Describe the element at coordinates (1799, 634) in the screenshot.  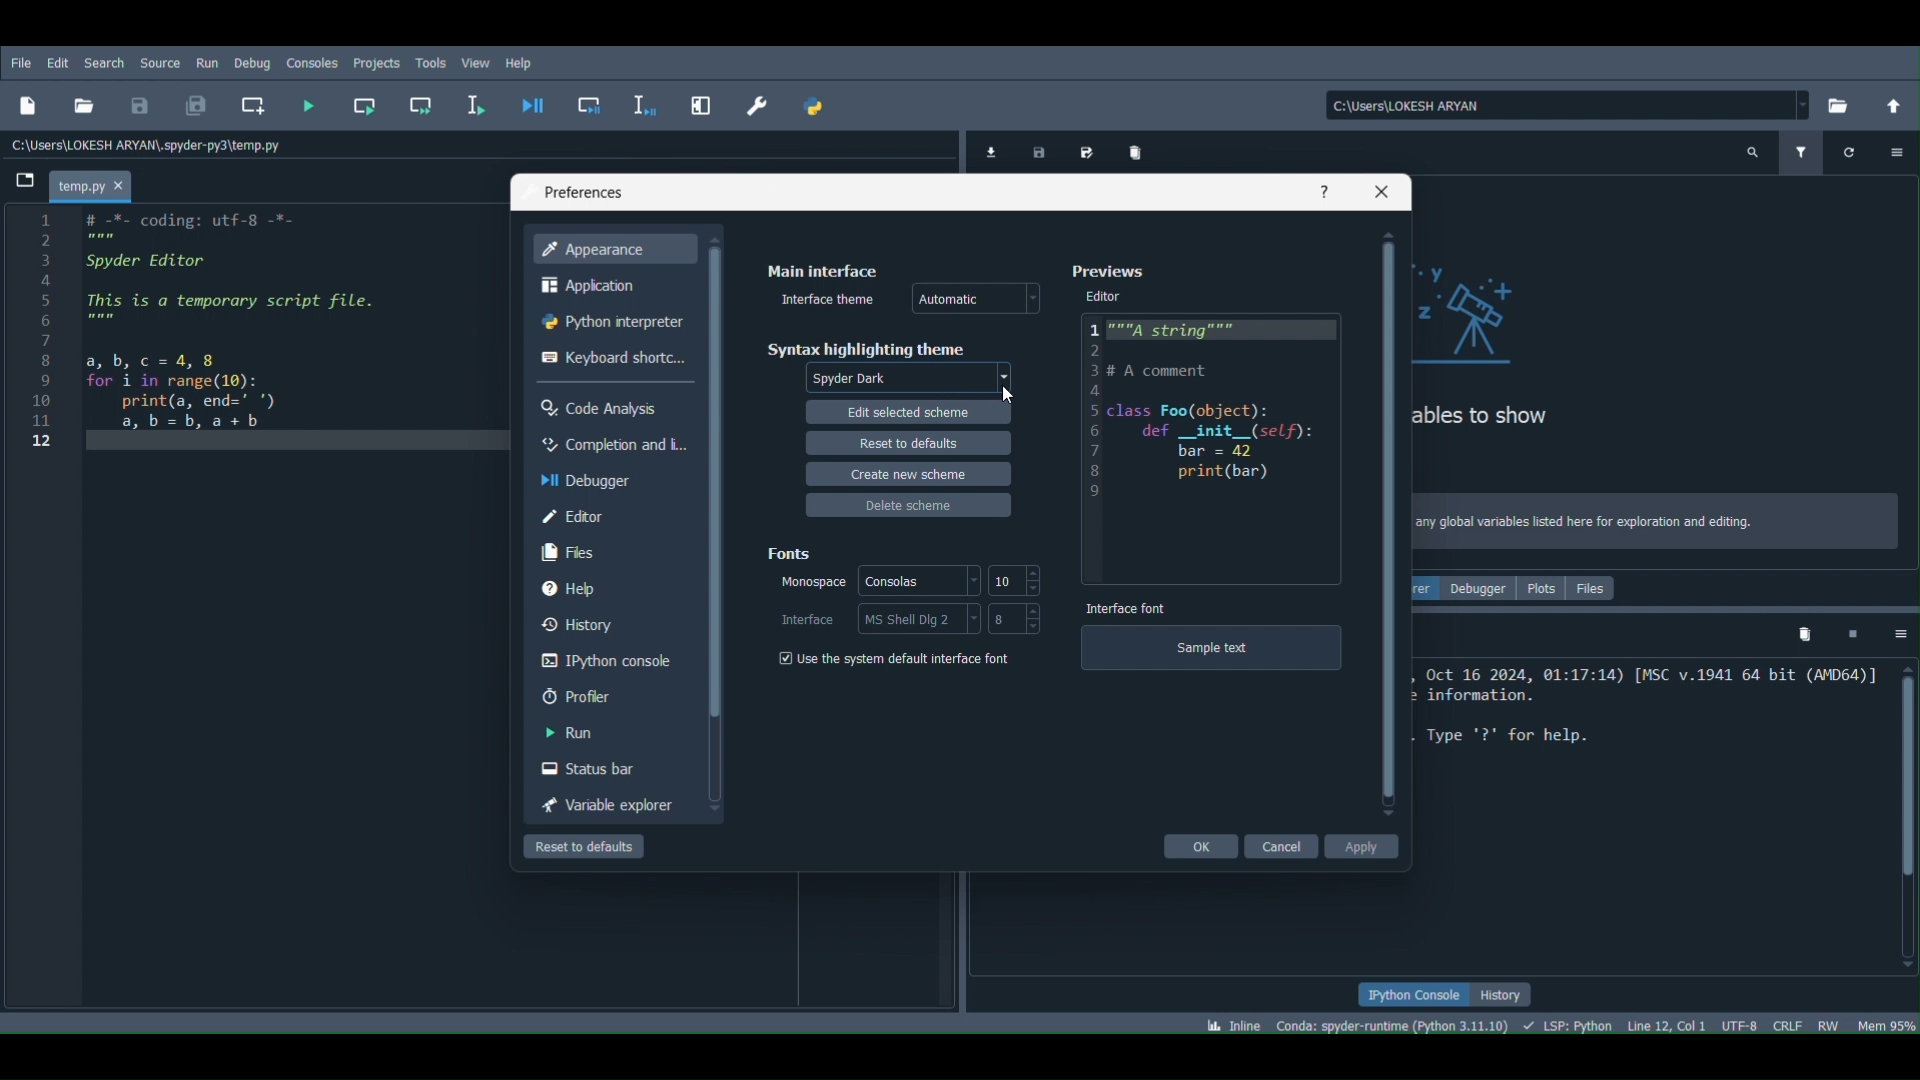
I see `Remove all variables` at that location.